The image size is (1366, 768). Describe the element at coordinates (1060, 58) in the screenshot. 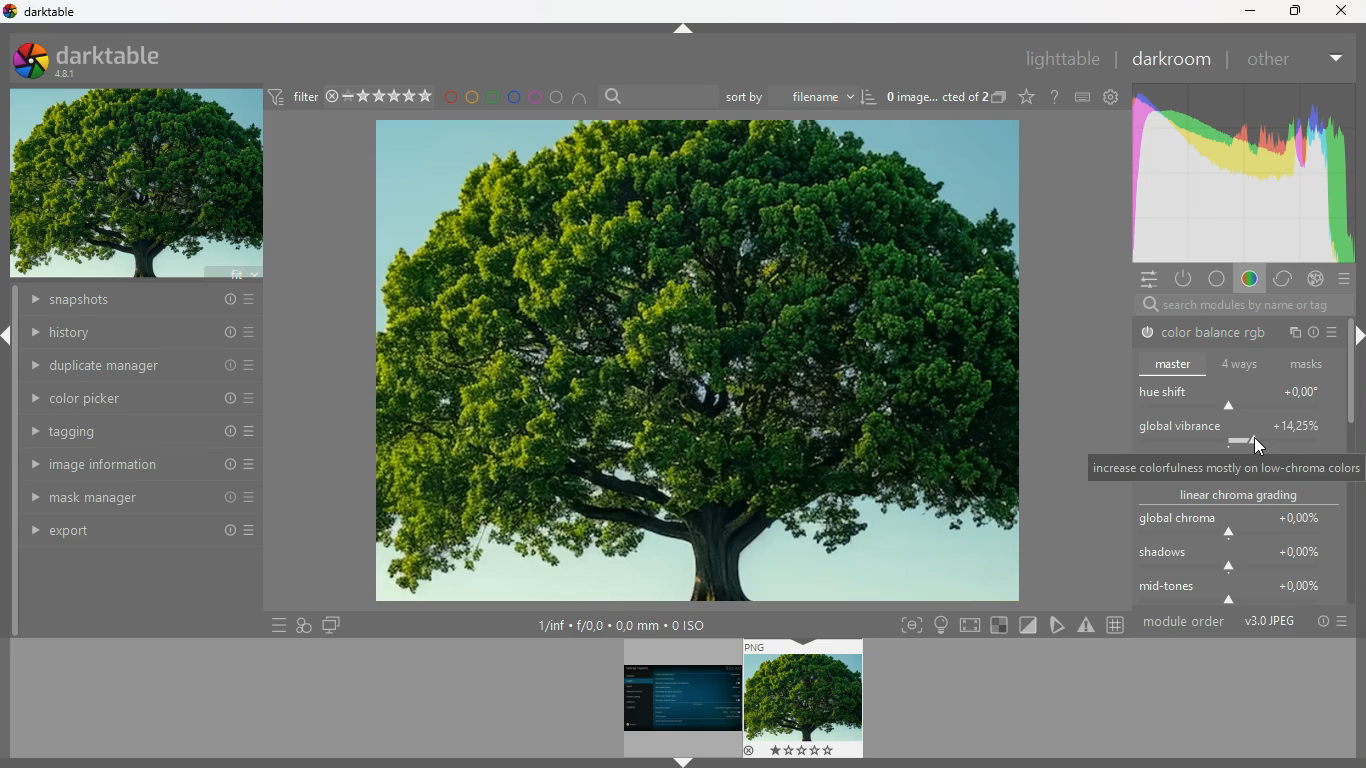

I see `lighttable` at that location.